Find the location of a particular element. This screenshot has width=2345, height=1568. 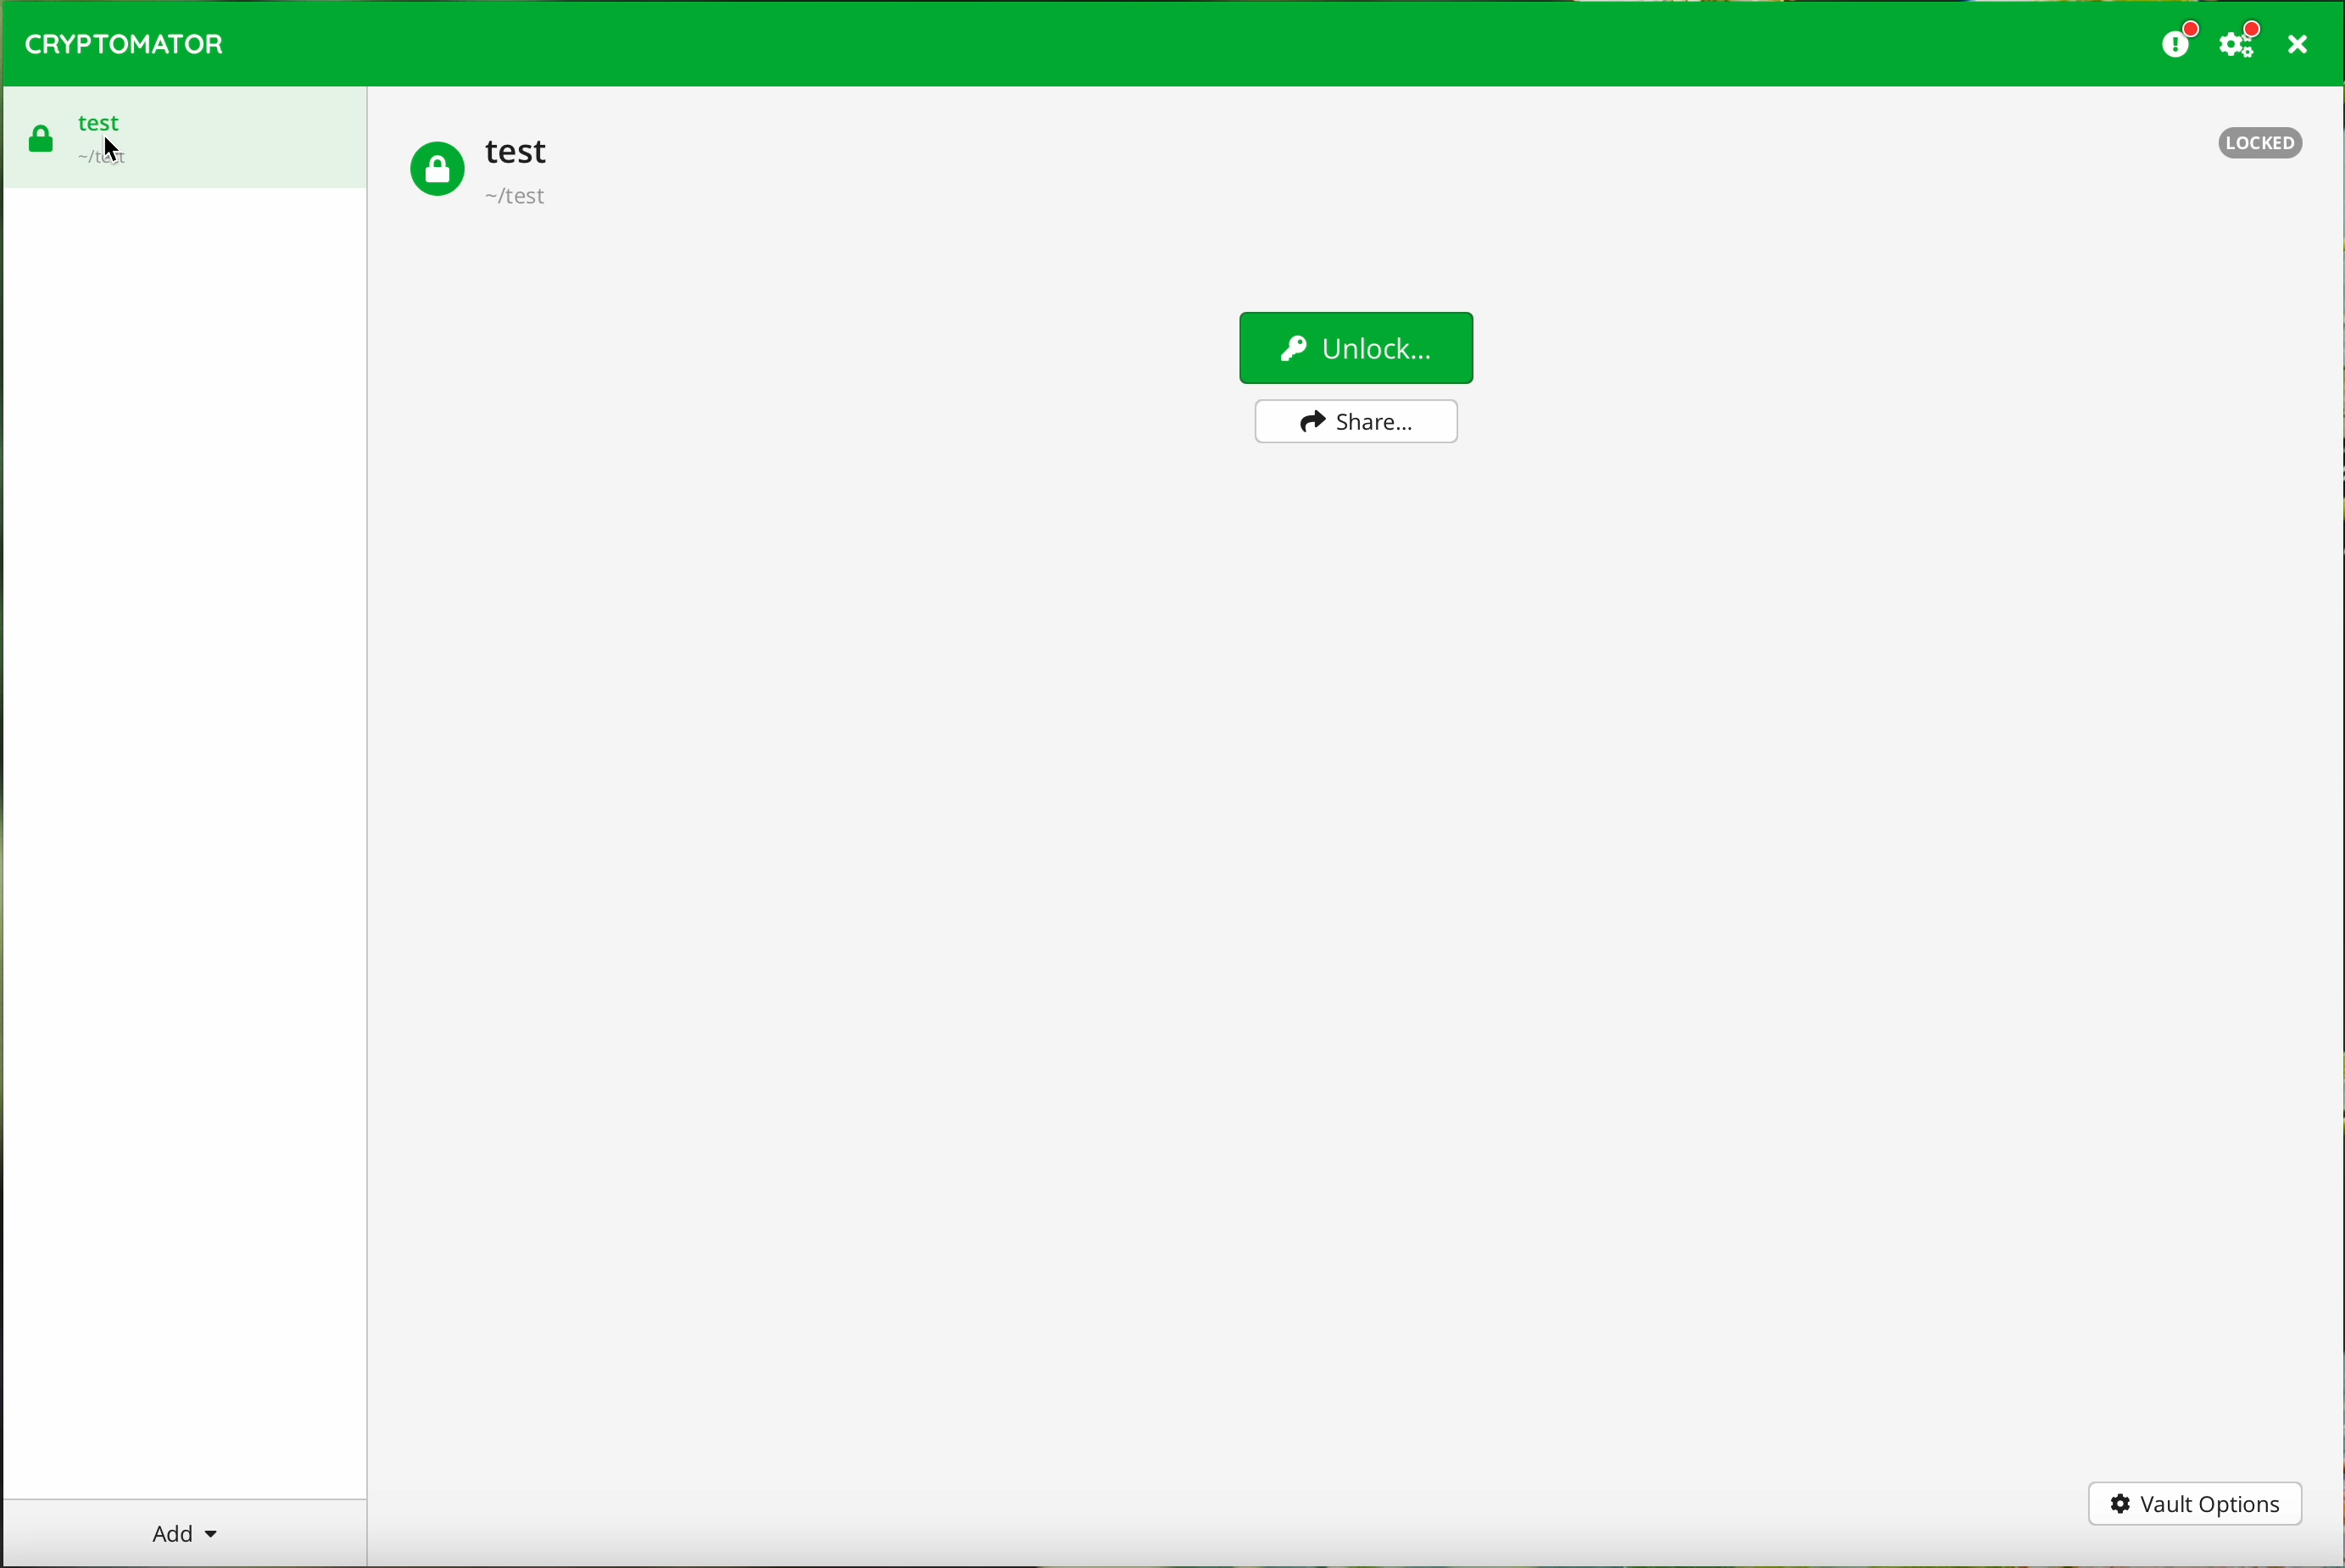

cryptomator is located at coordinates (126, 45).